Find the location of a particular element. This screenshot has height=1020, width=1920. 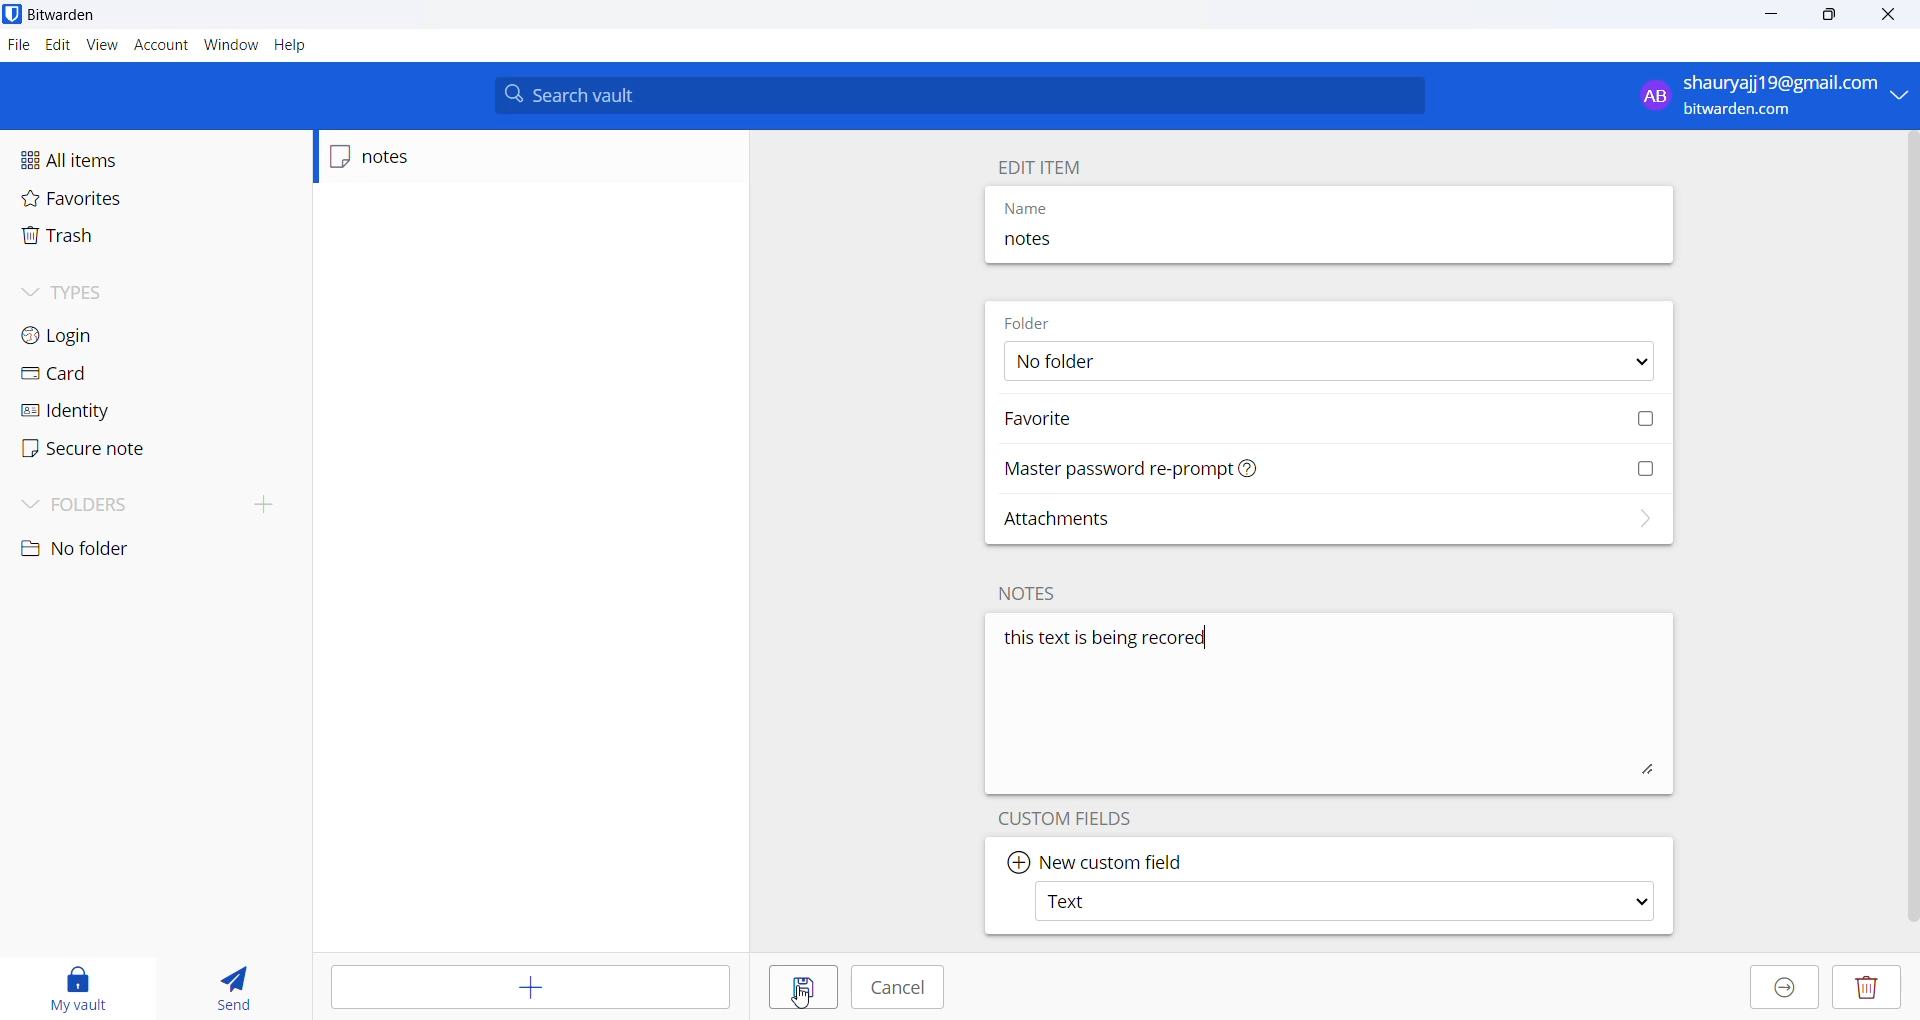

search vault is located at coordinates (963, 95).